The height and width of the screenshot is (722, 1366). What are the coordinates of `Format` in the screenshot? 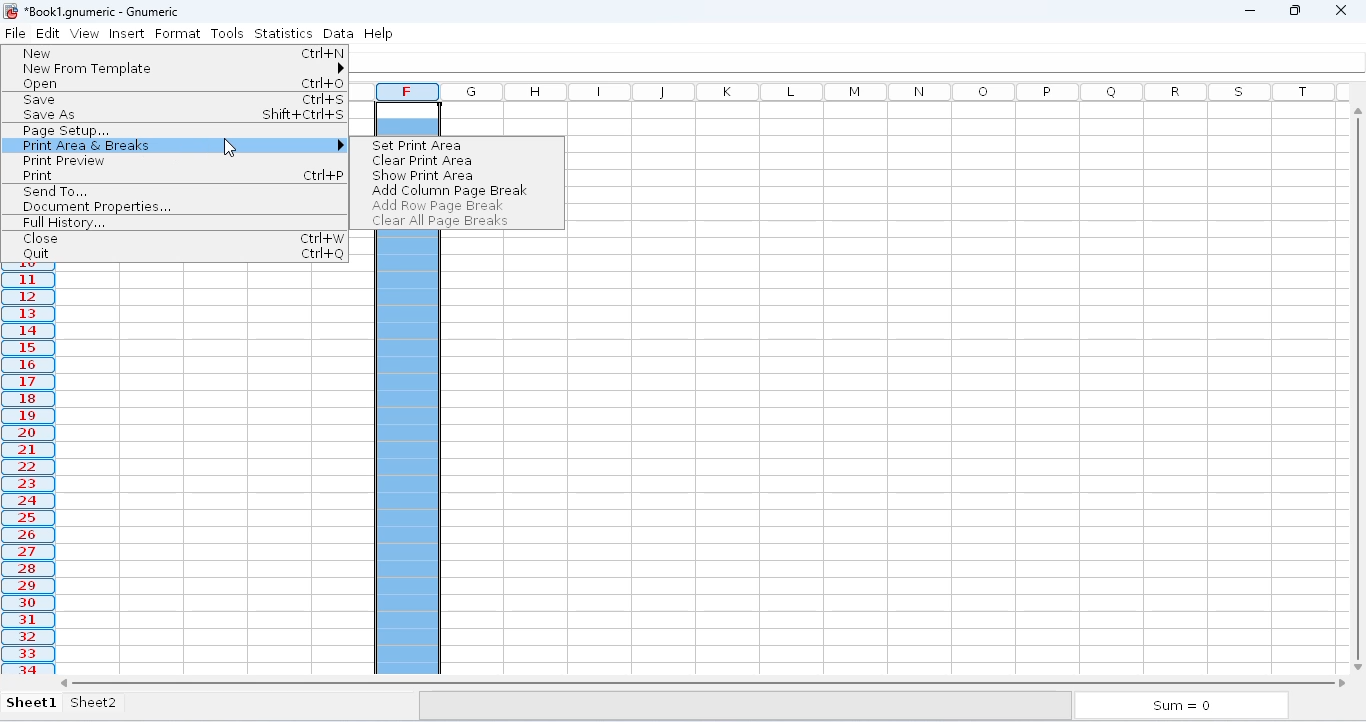 It's located at (180, 33).